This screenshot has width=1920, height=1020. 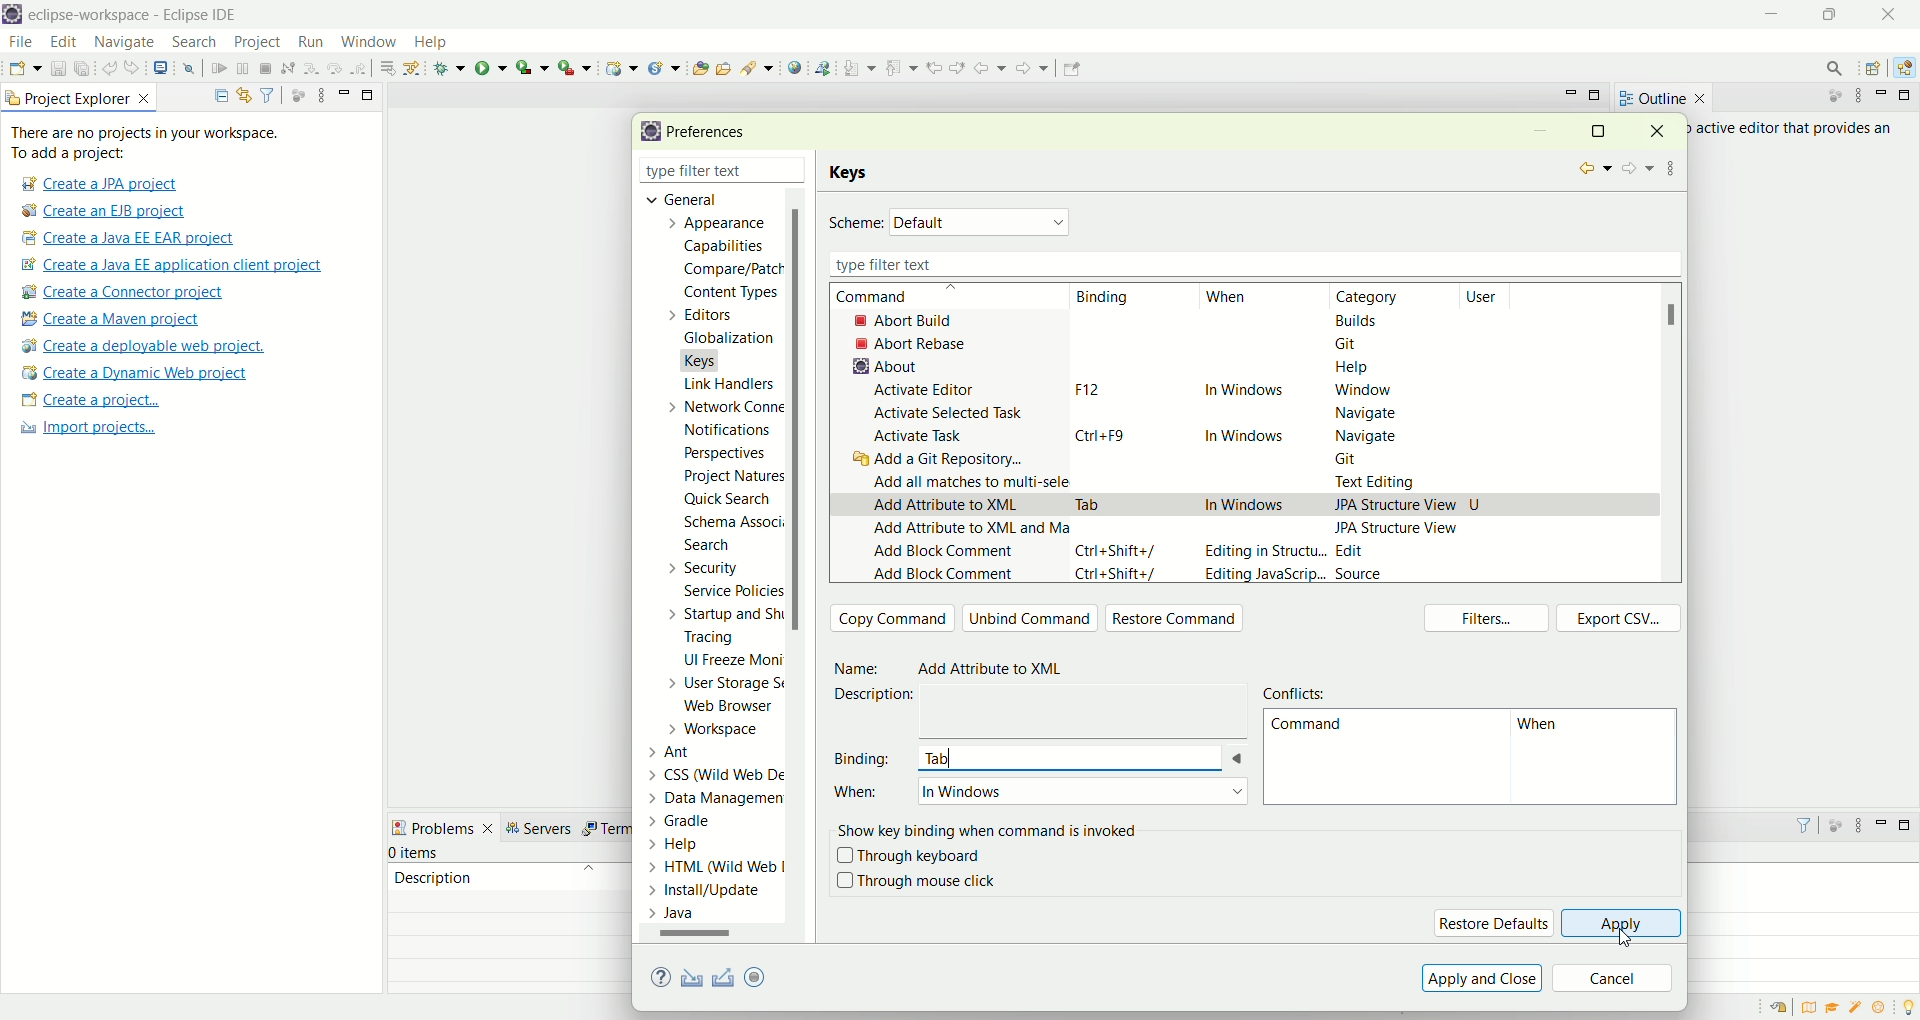 What do you see at coordinates (795, 68) in the screenshot?
I see `open web browser` at bounding box center [795, 68].